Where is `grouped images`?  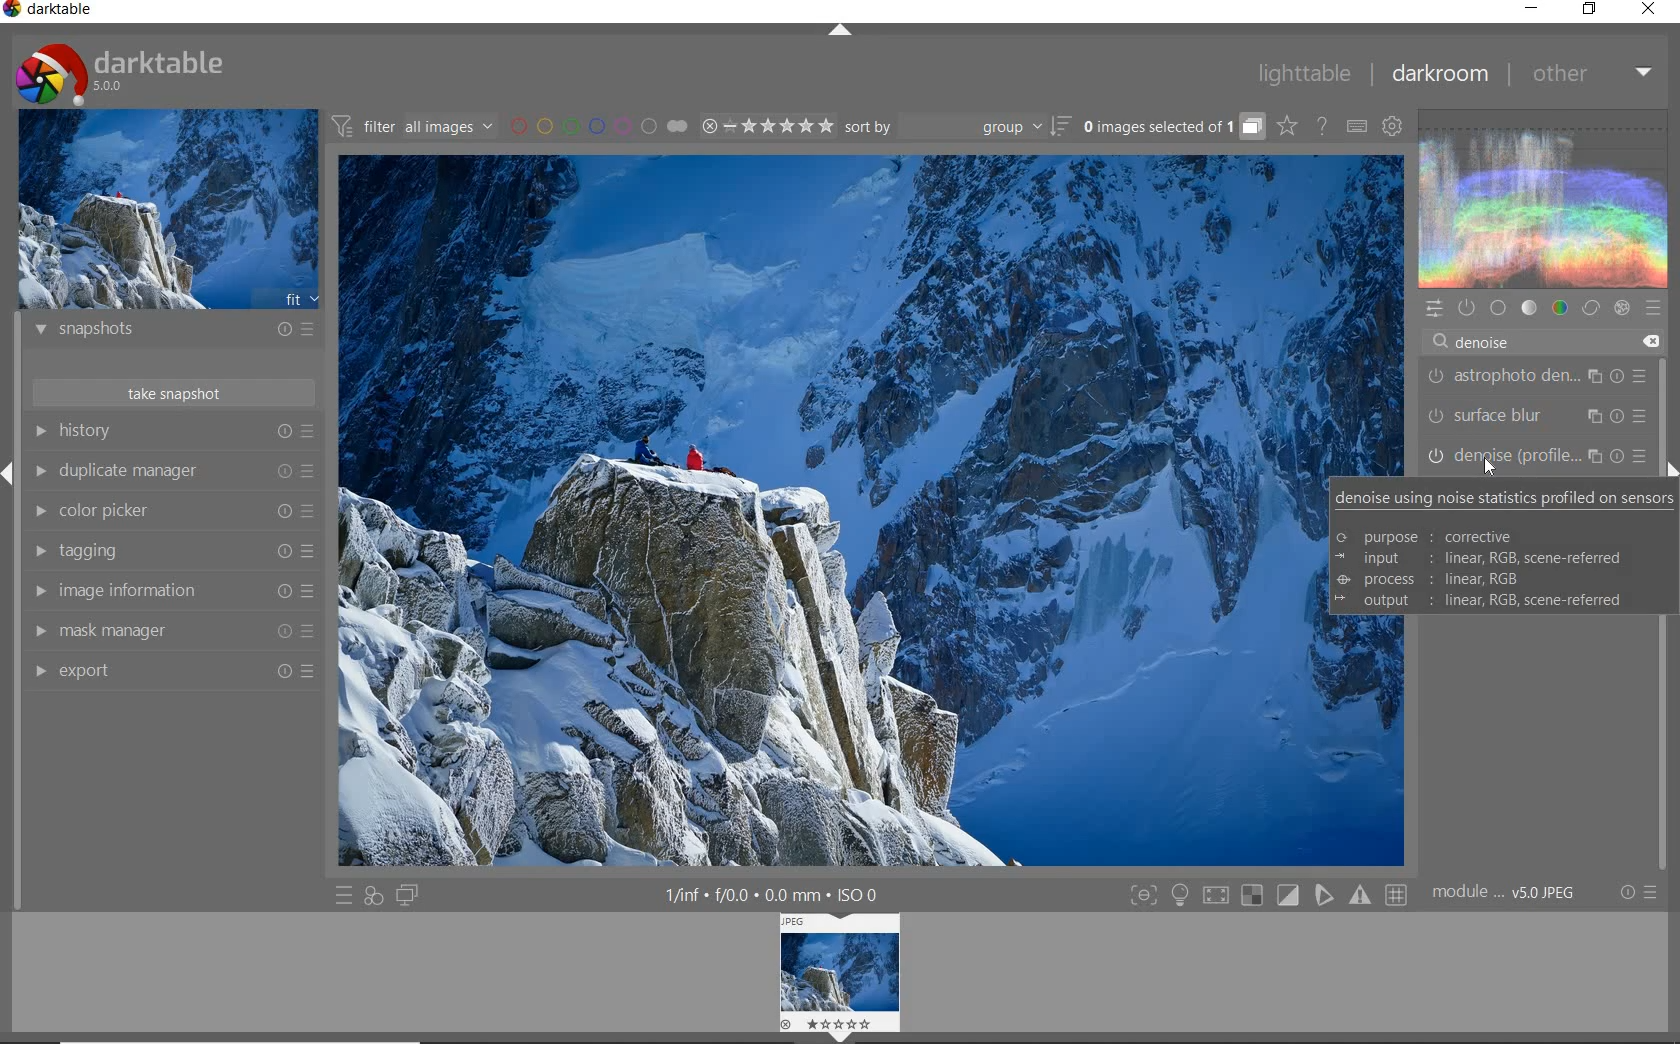 grouped images is located at coordinates (1173, 126).